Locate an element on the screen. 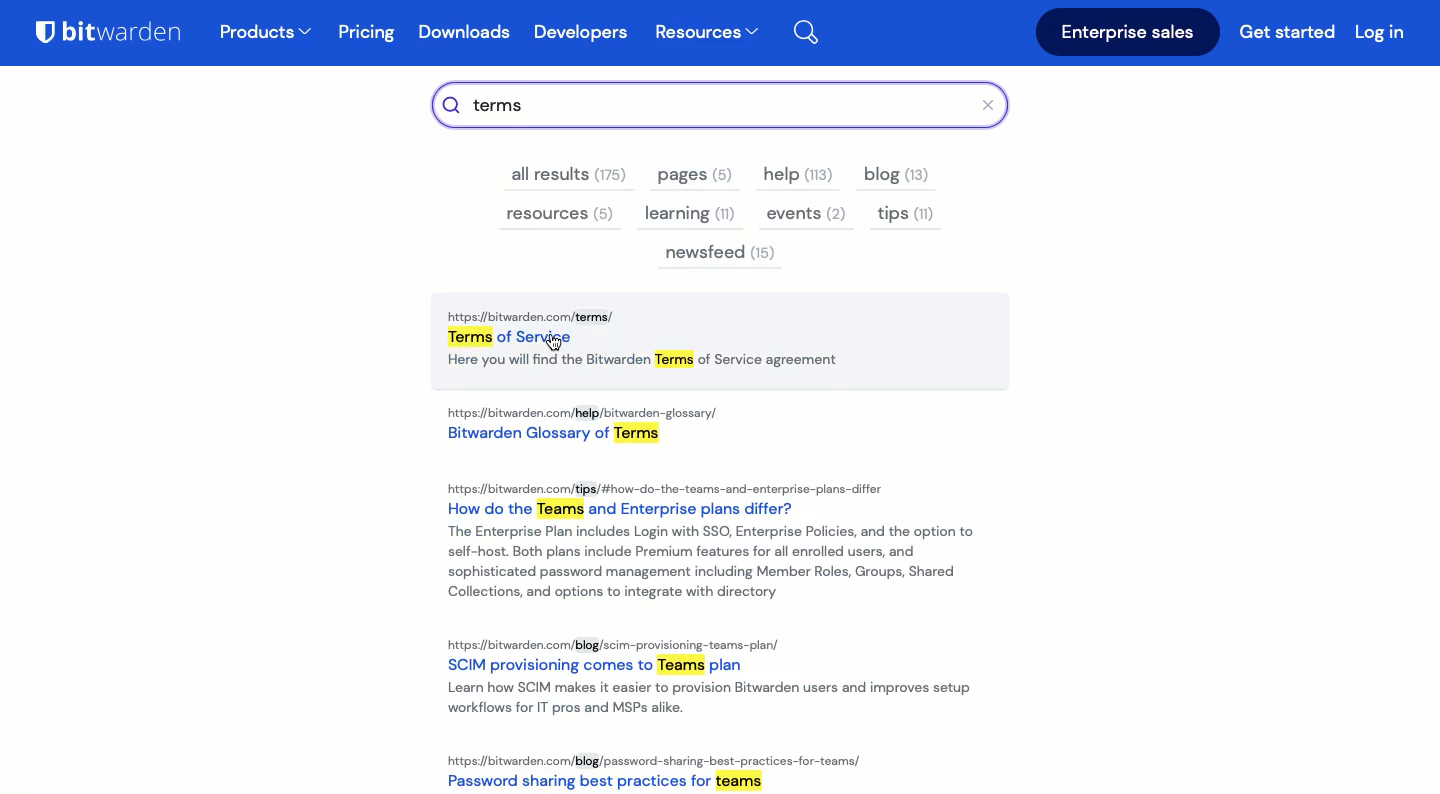 The image size is (1440, 794). https://bitwarden com/blog/scim-provisioning-teams-plan/

SCIM provisioning comes to Teams plan

Learn how SCIM makes it easier to provision Bitwarden users and improves setup
workflows for IT pros and MSPs alike. is located at coordinates (719, 677).